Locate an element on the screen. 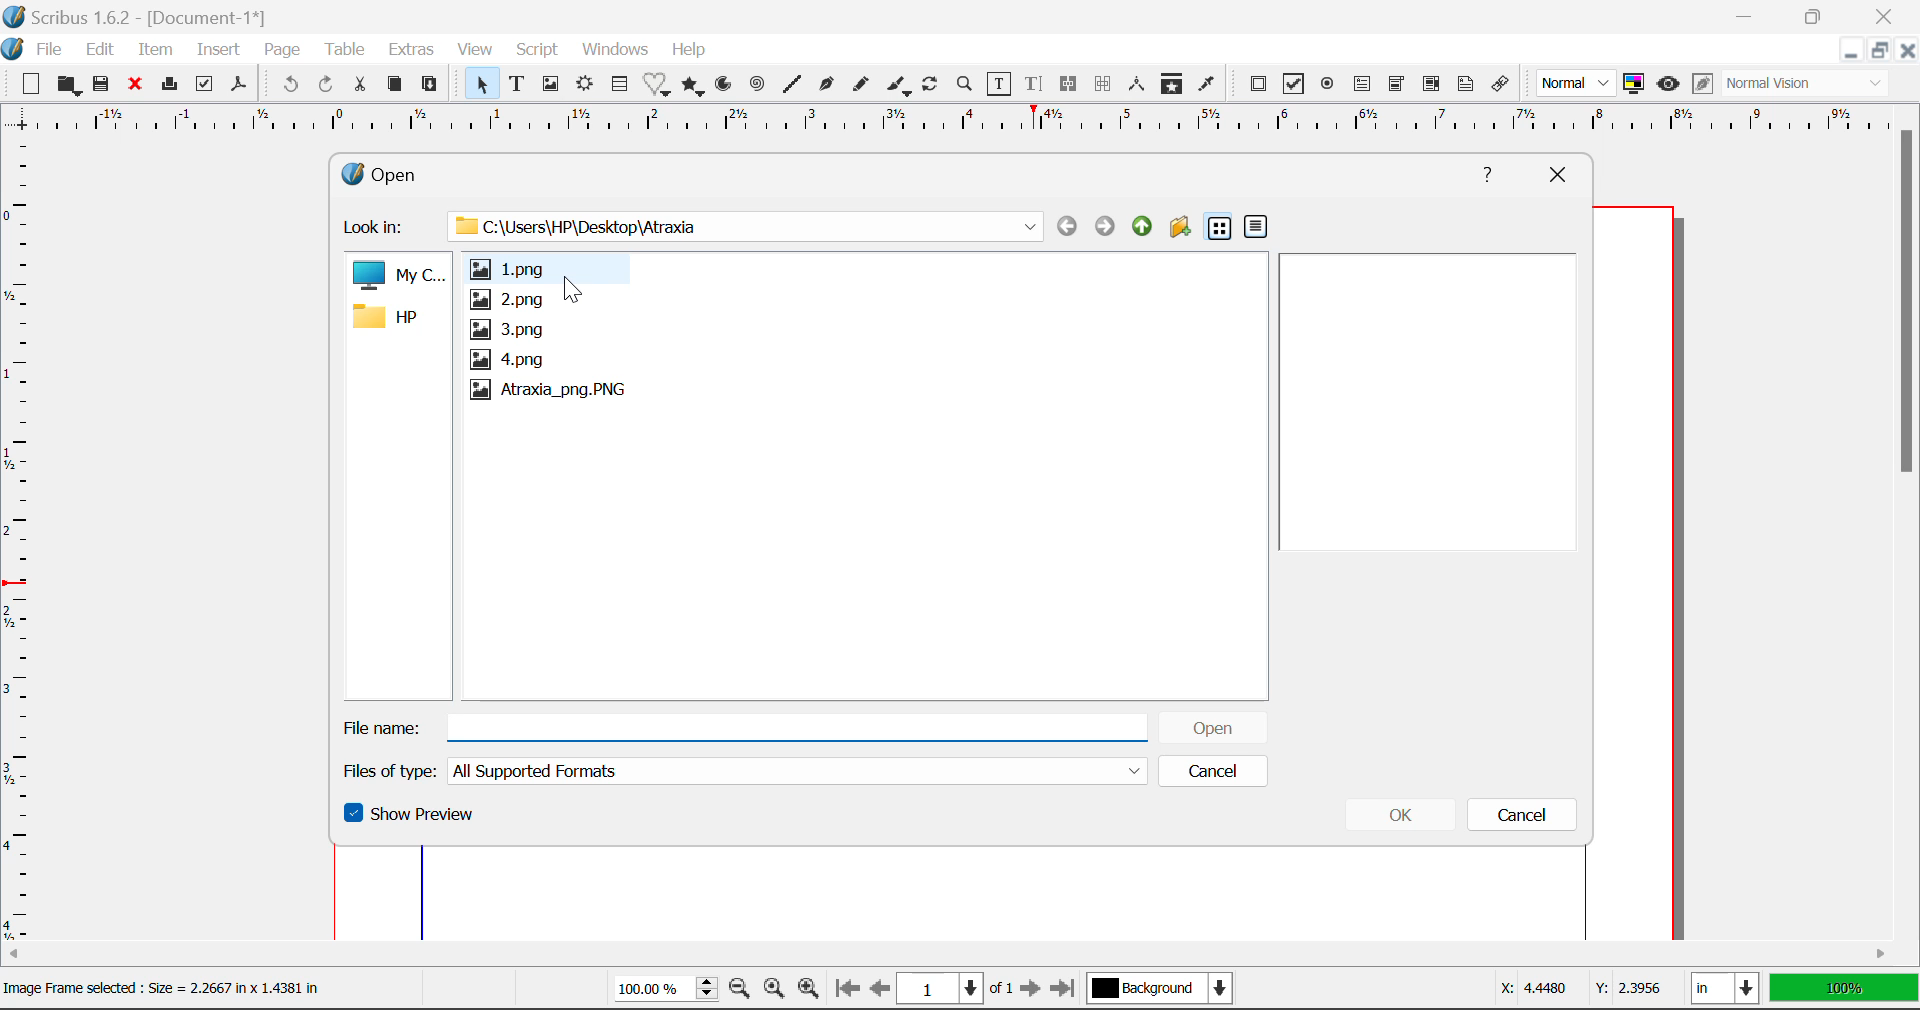 This screenshot has height=1010, width=1920. Last Page is located at coordinates (1066, 989).